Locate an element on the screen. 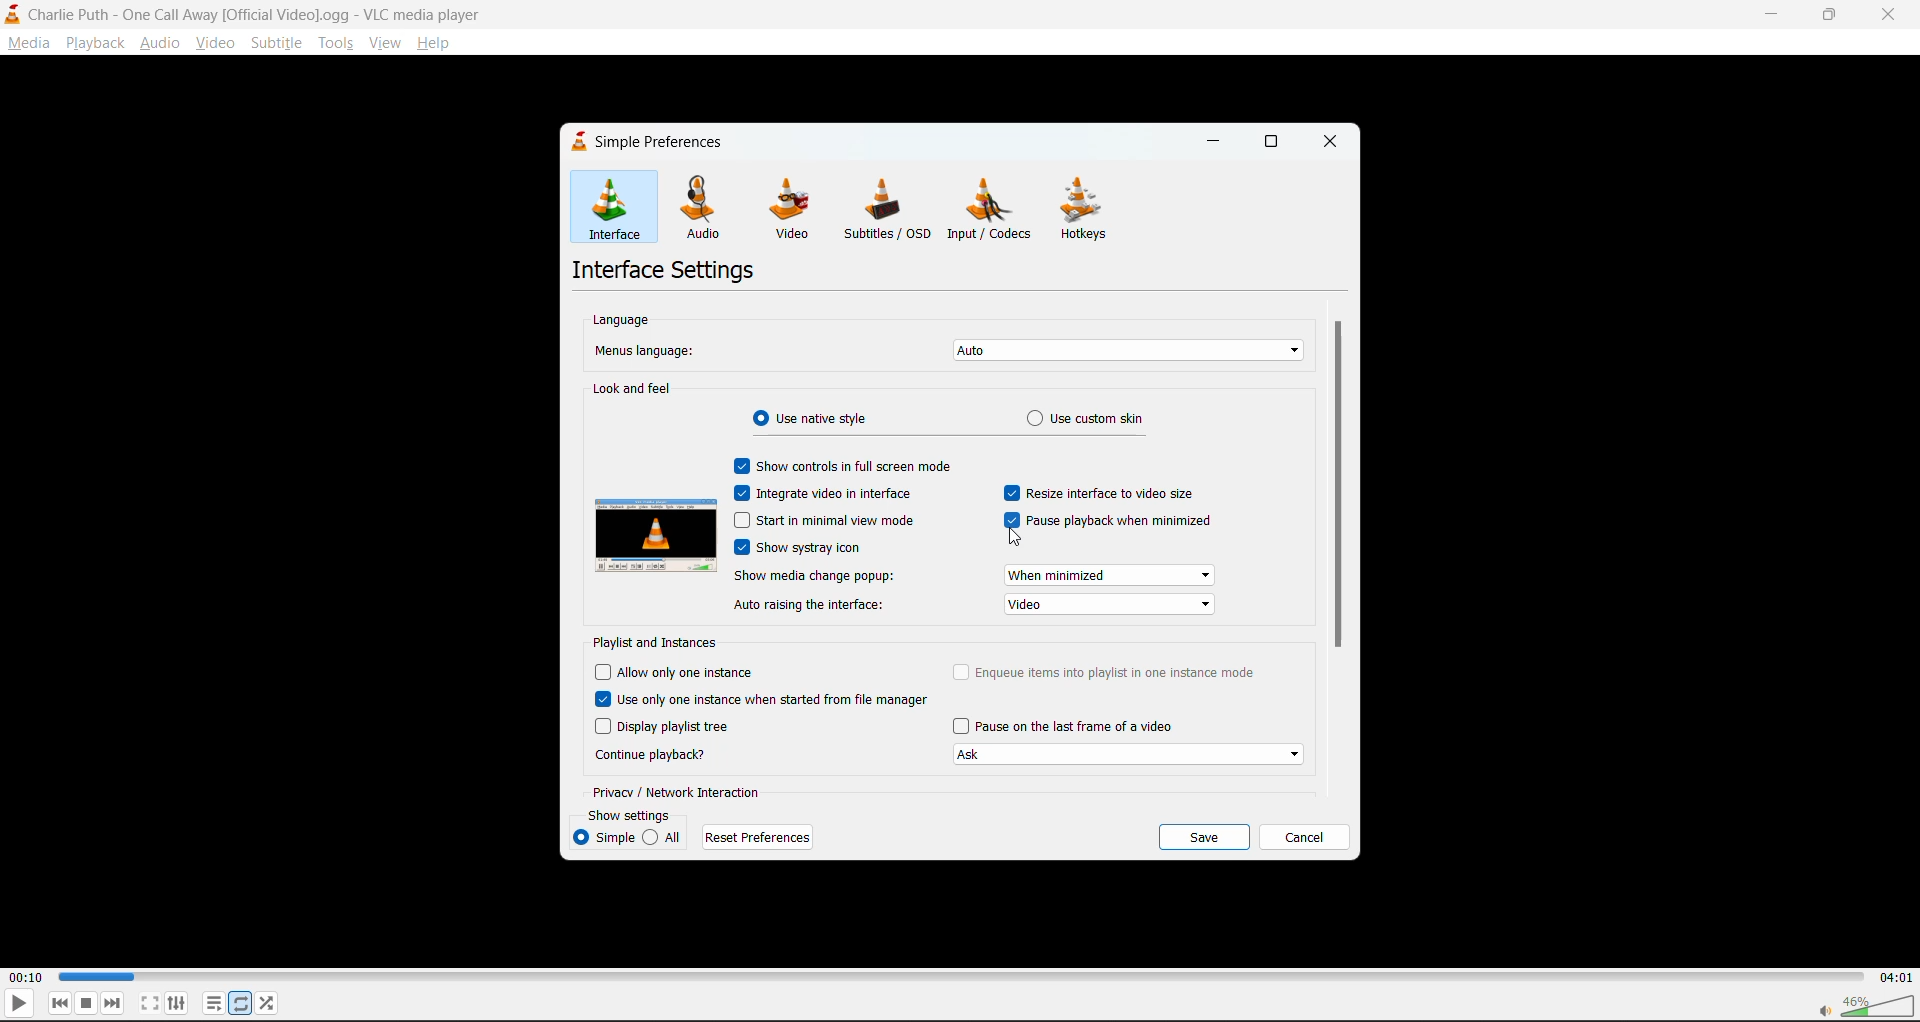 The image size is (1920, 1022). cancel is located at coordinates (1301, 838).